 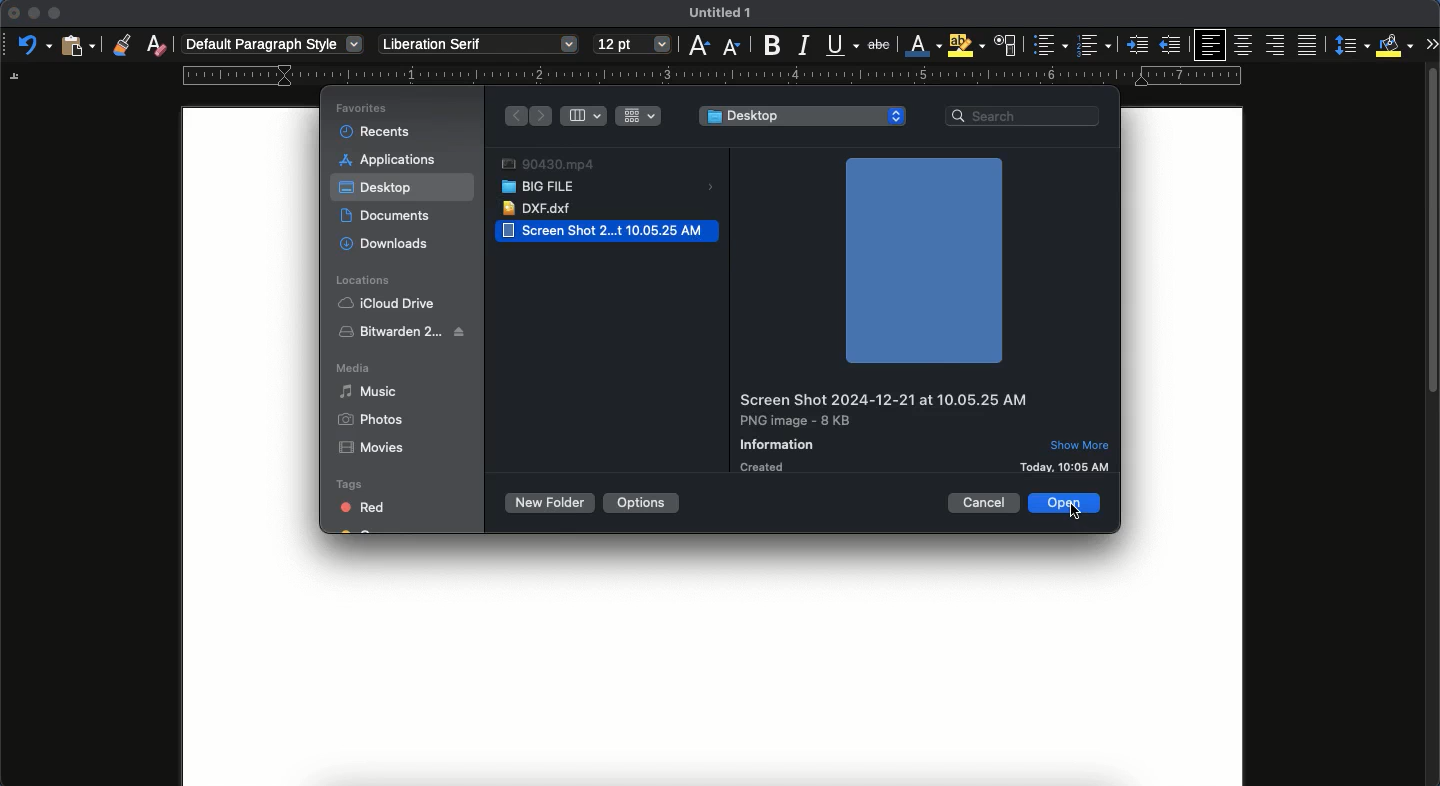 What do you see at coordinates (1067, 503) in the screenshot?
I see `open` at bounding box center [1067, 503].